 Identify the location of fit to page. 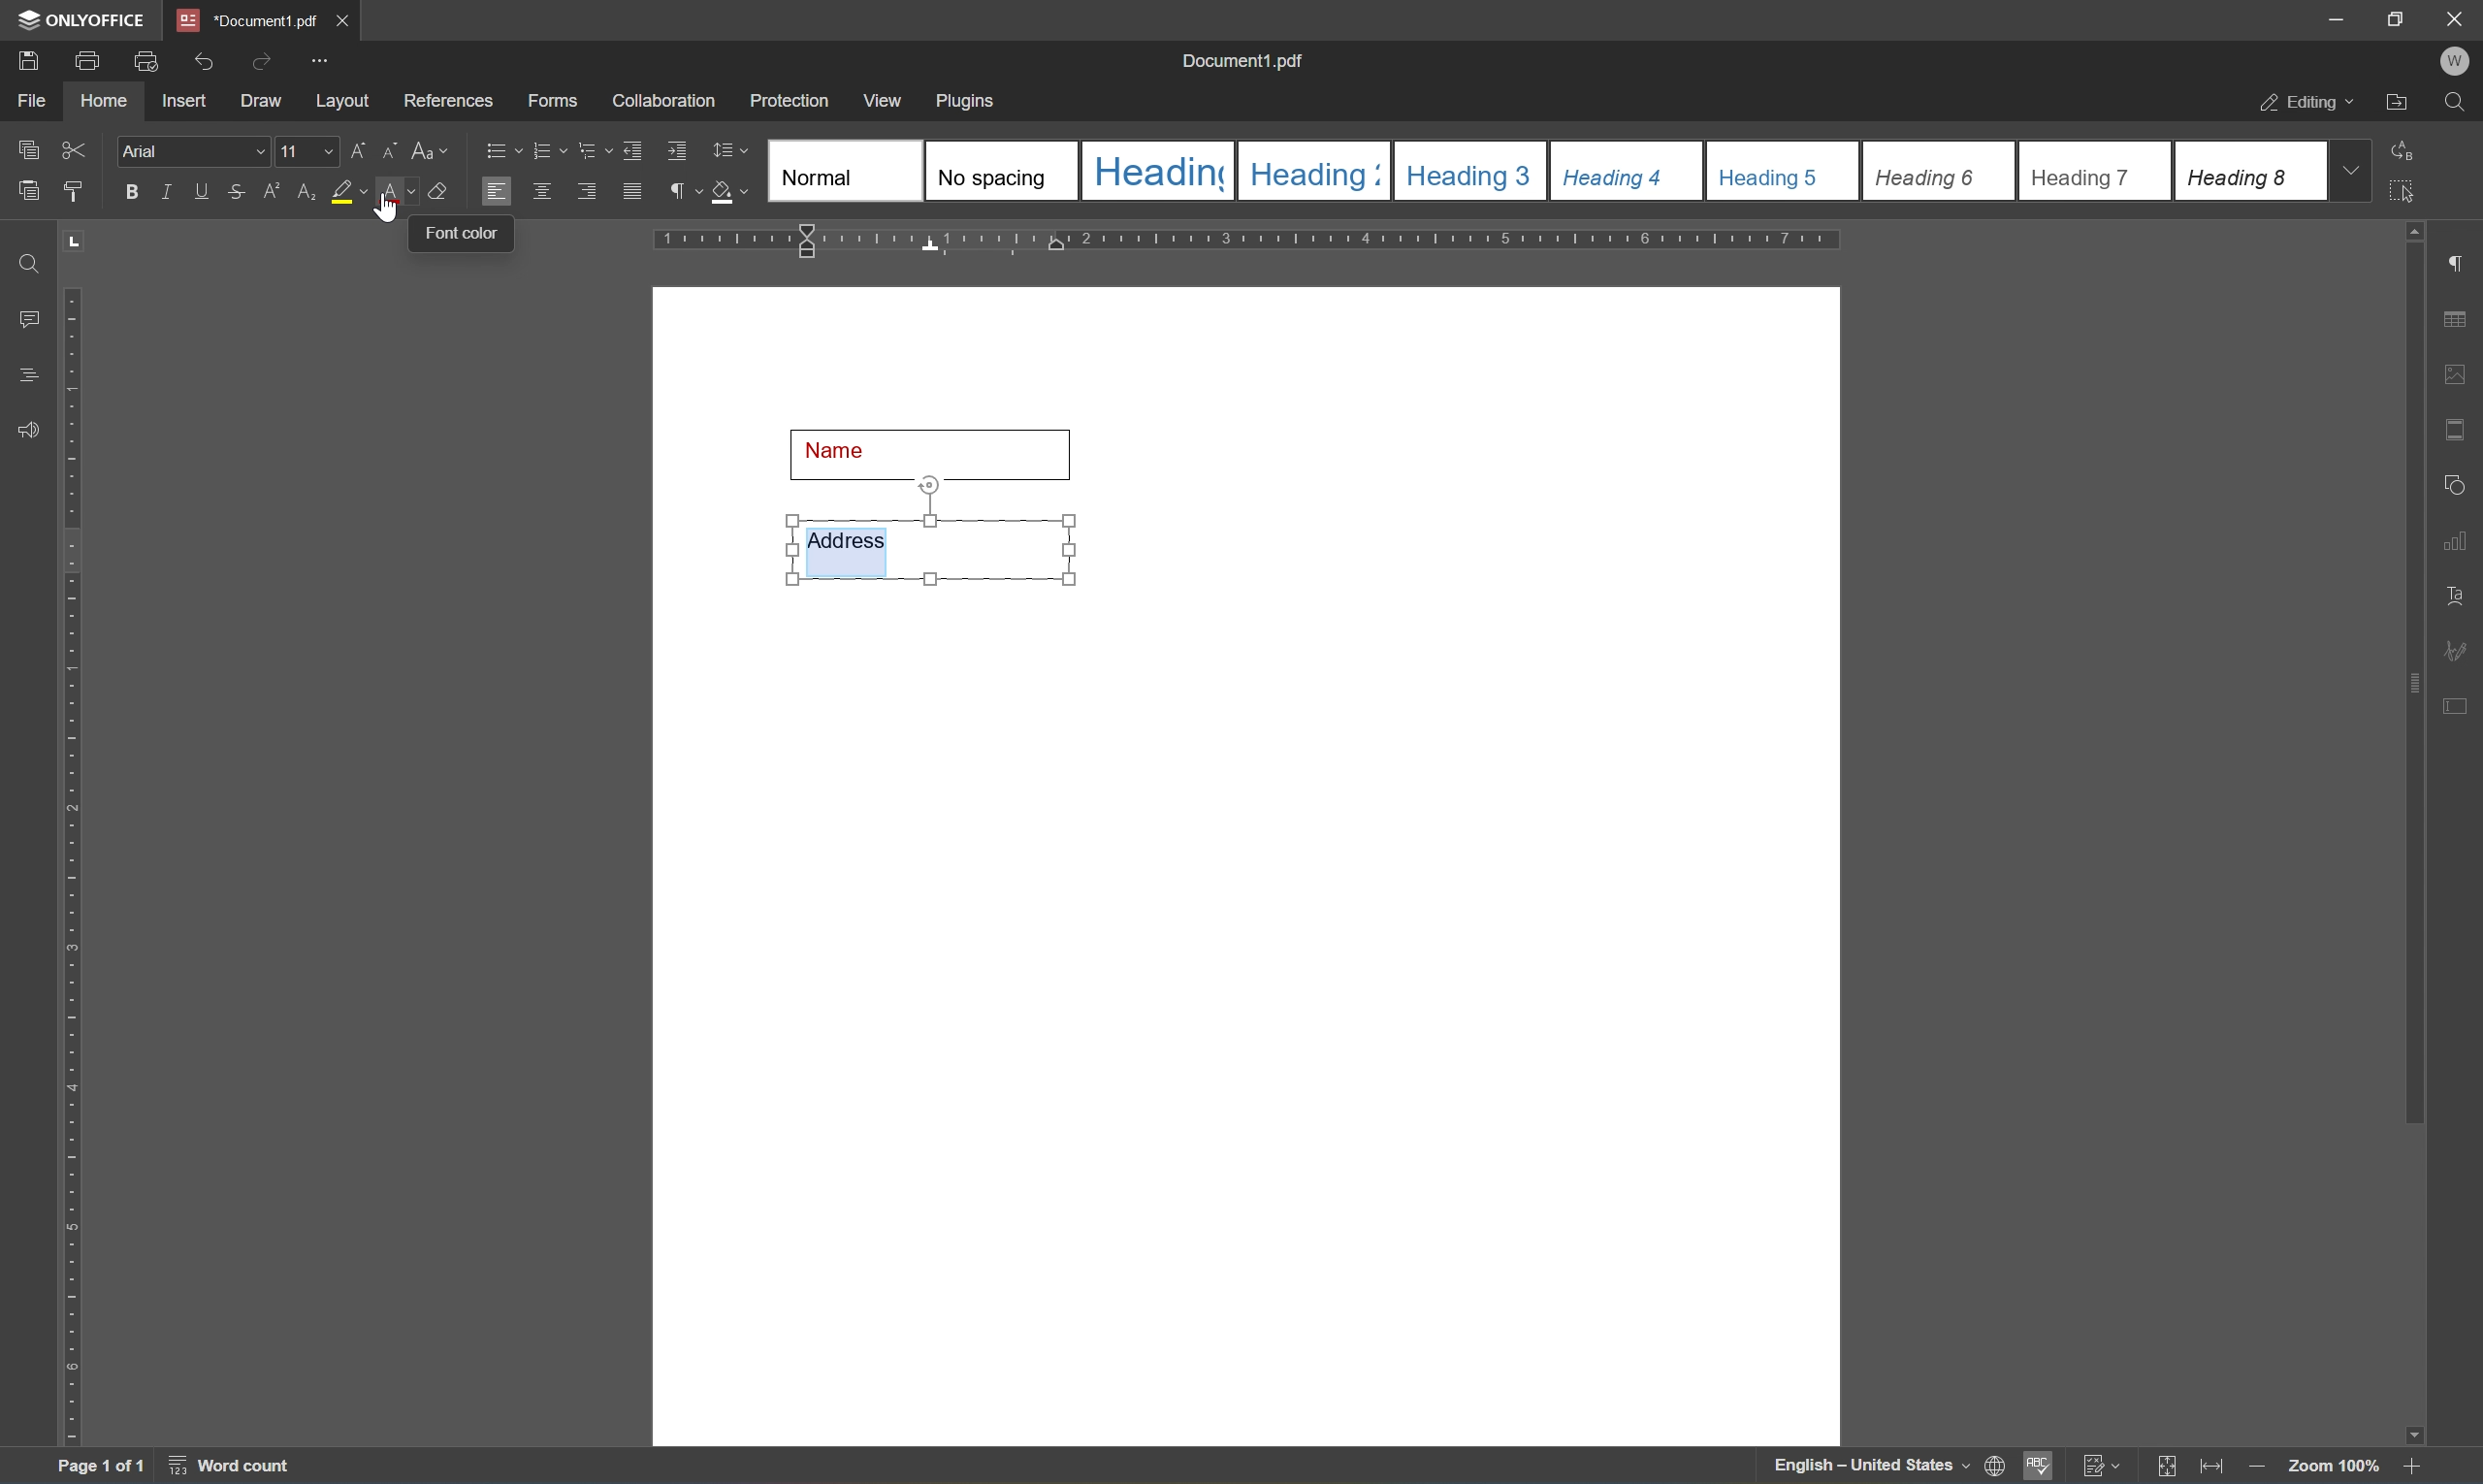
(2168, 1467).